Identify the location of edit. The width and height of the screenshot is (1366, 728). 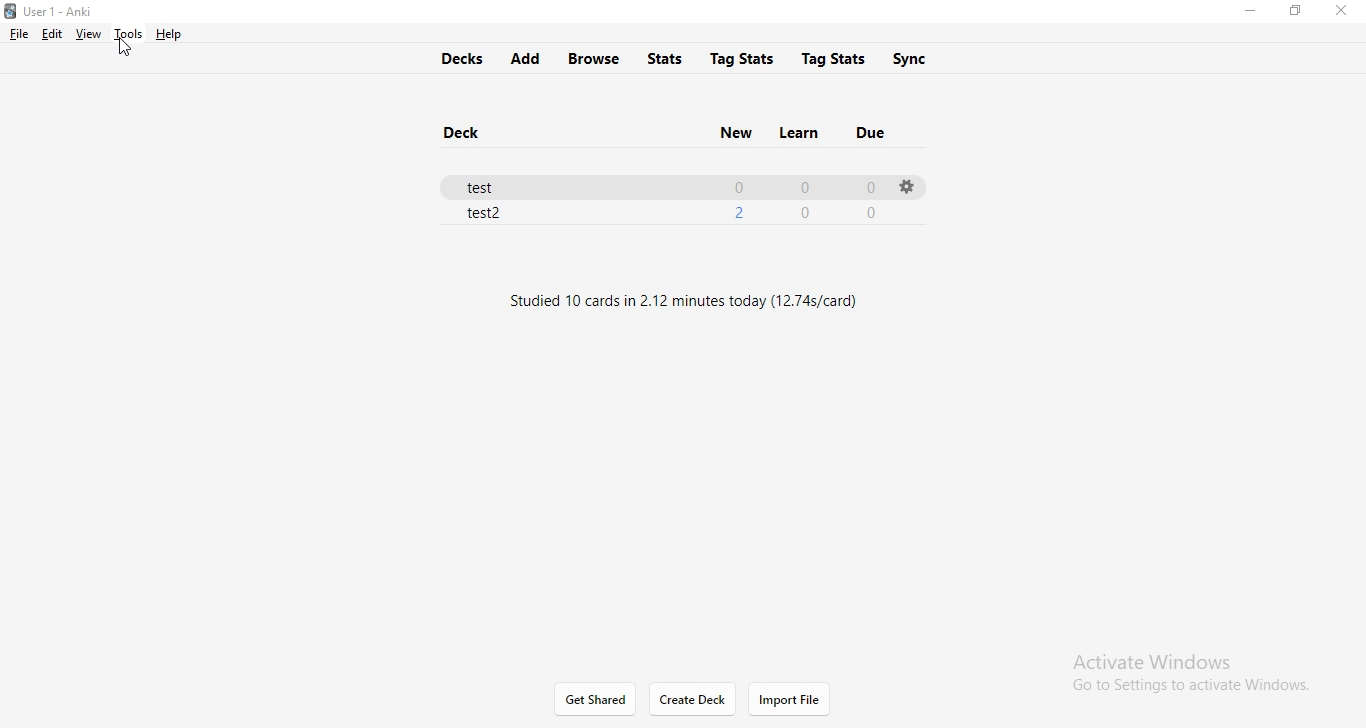
(53, 33).